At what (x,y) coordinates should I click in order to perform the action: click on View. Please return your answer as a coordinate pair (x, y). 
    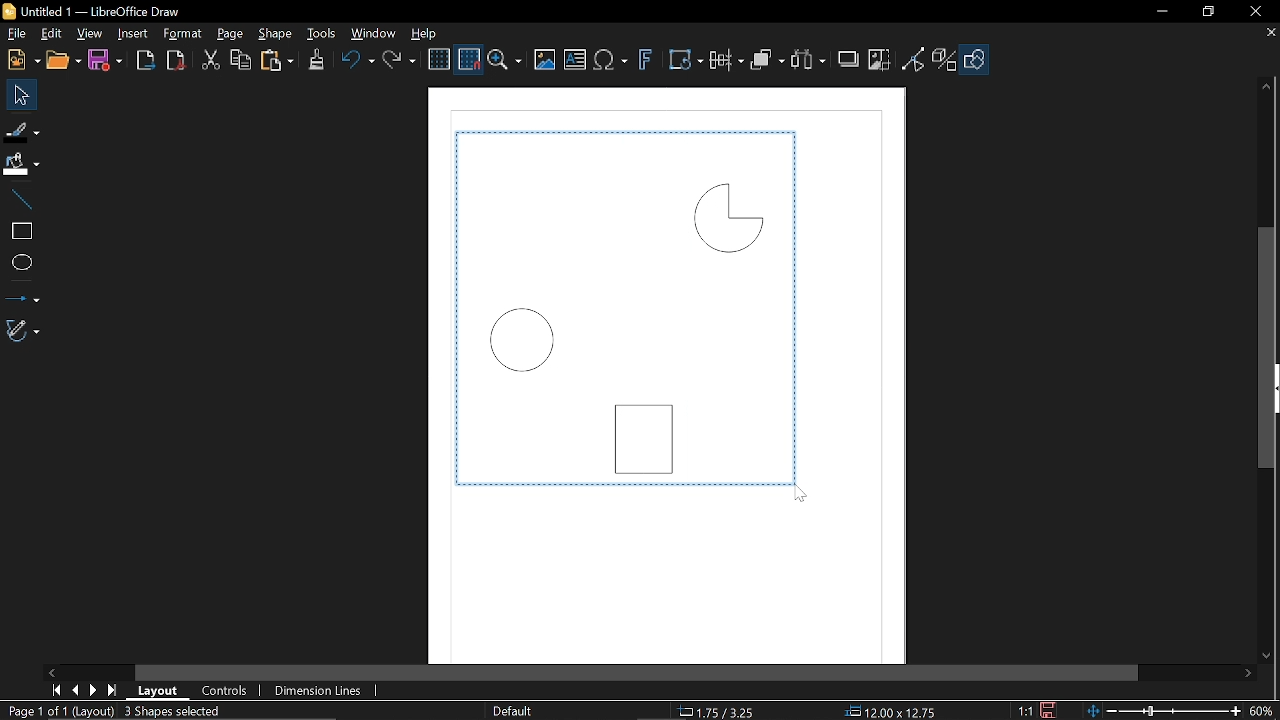
    Looking at the image, I should click on (90, 32).